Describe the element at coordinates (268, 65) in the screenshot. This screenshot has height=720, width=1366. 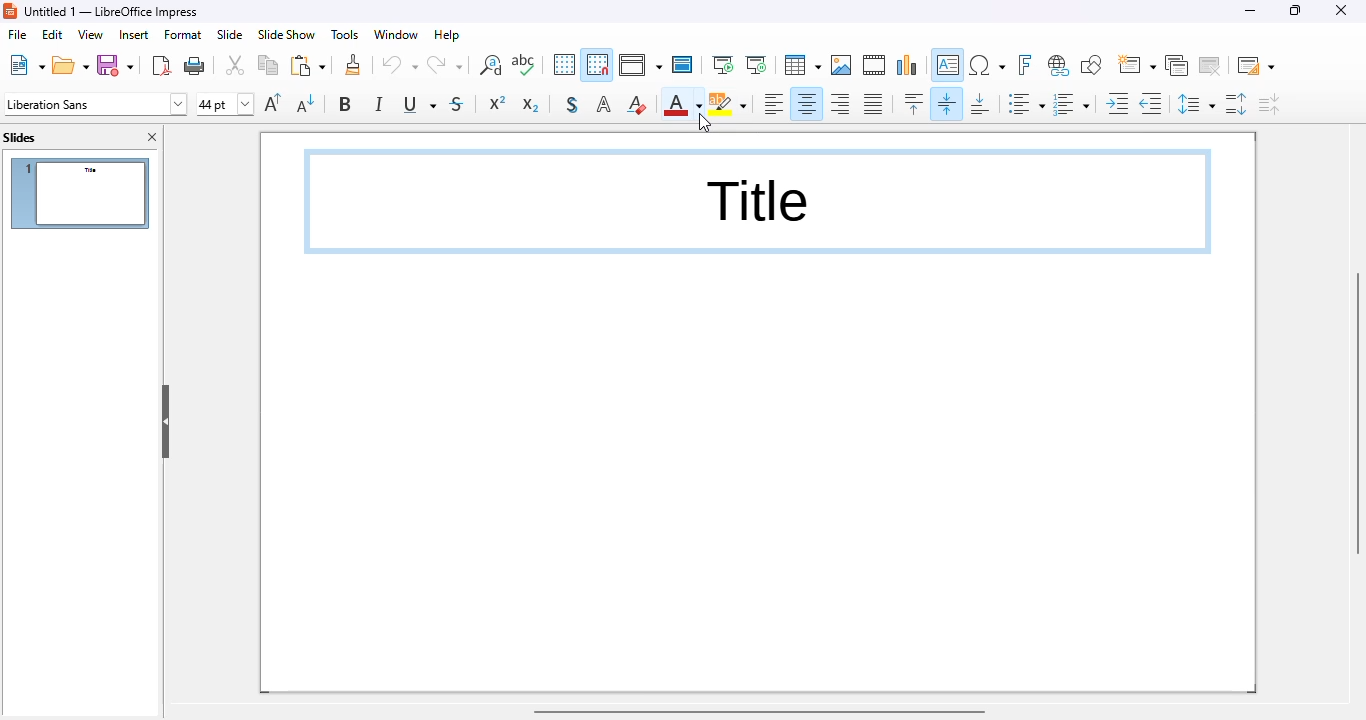
I see `copy` at that location.